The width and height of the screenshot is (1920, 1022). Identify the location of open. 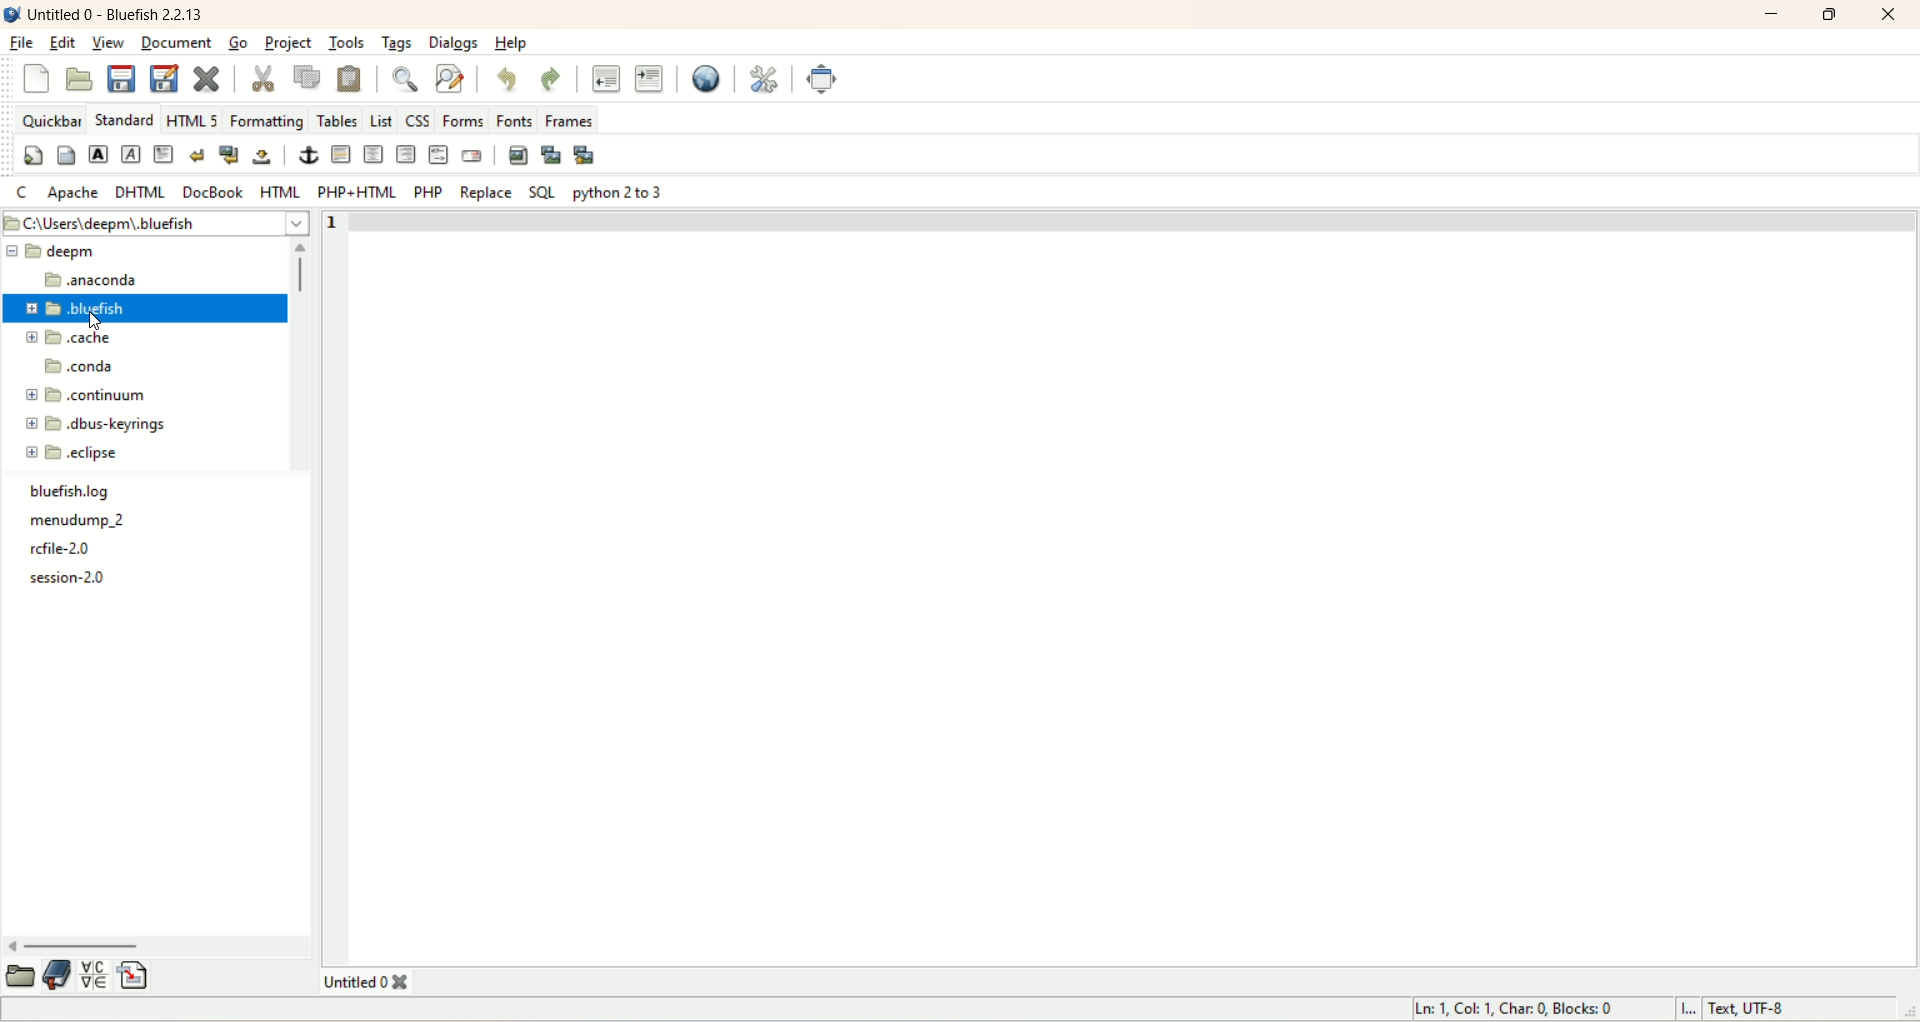
(23, 974).